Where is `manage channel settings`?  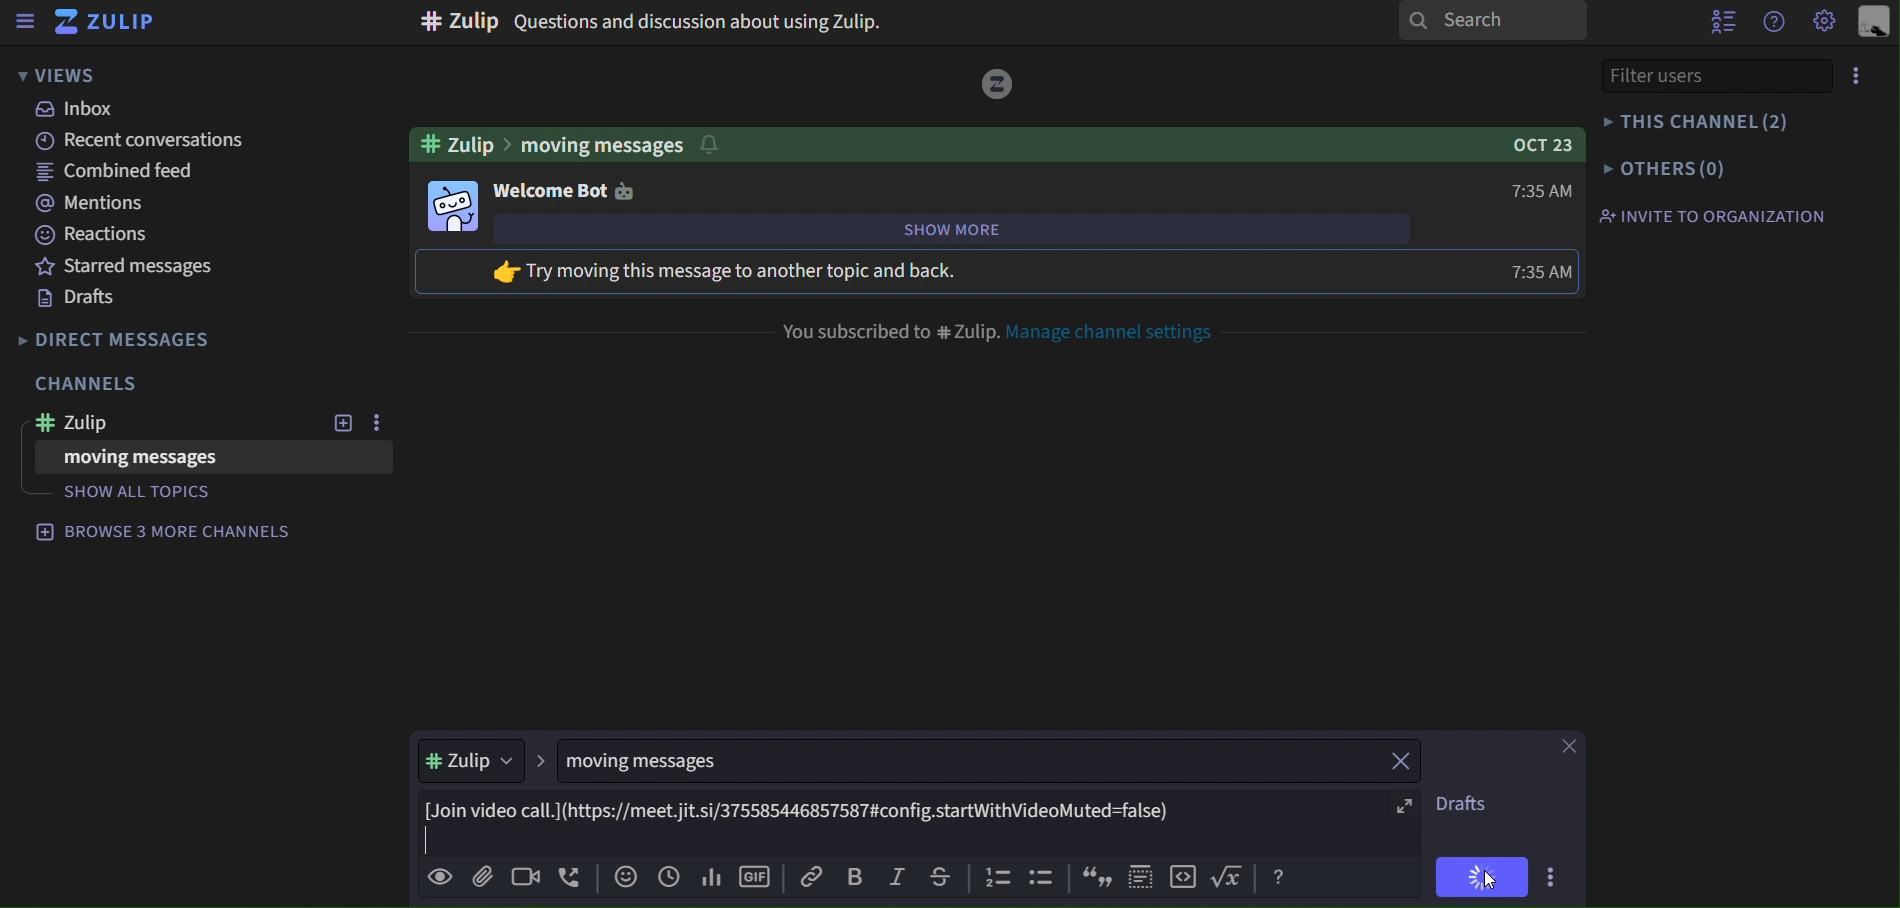 manage channel settings is located at coordinates (1121, 333).